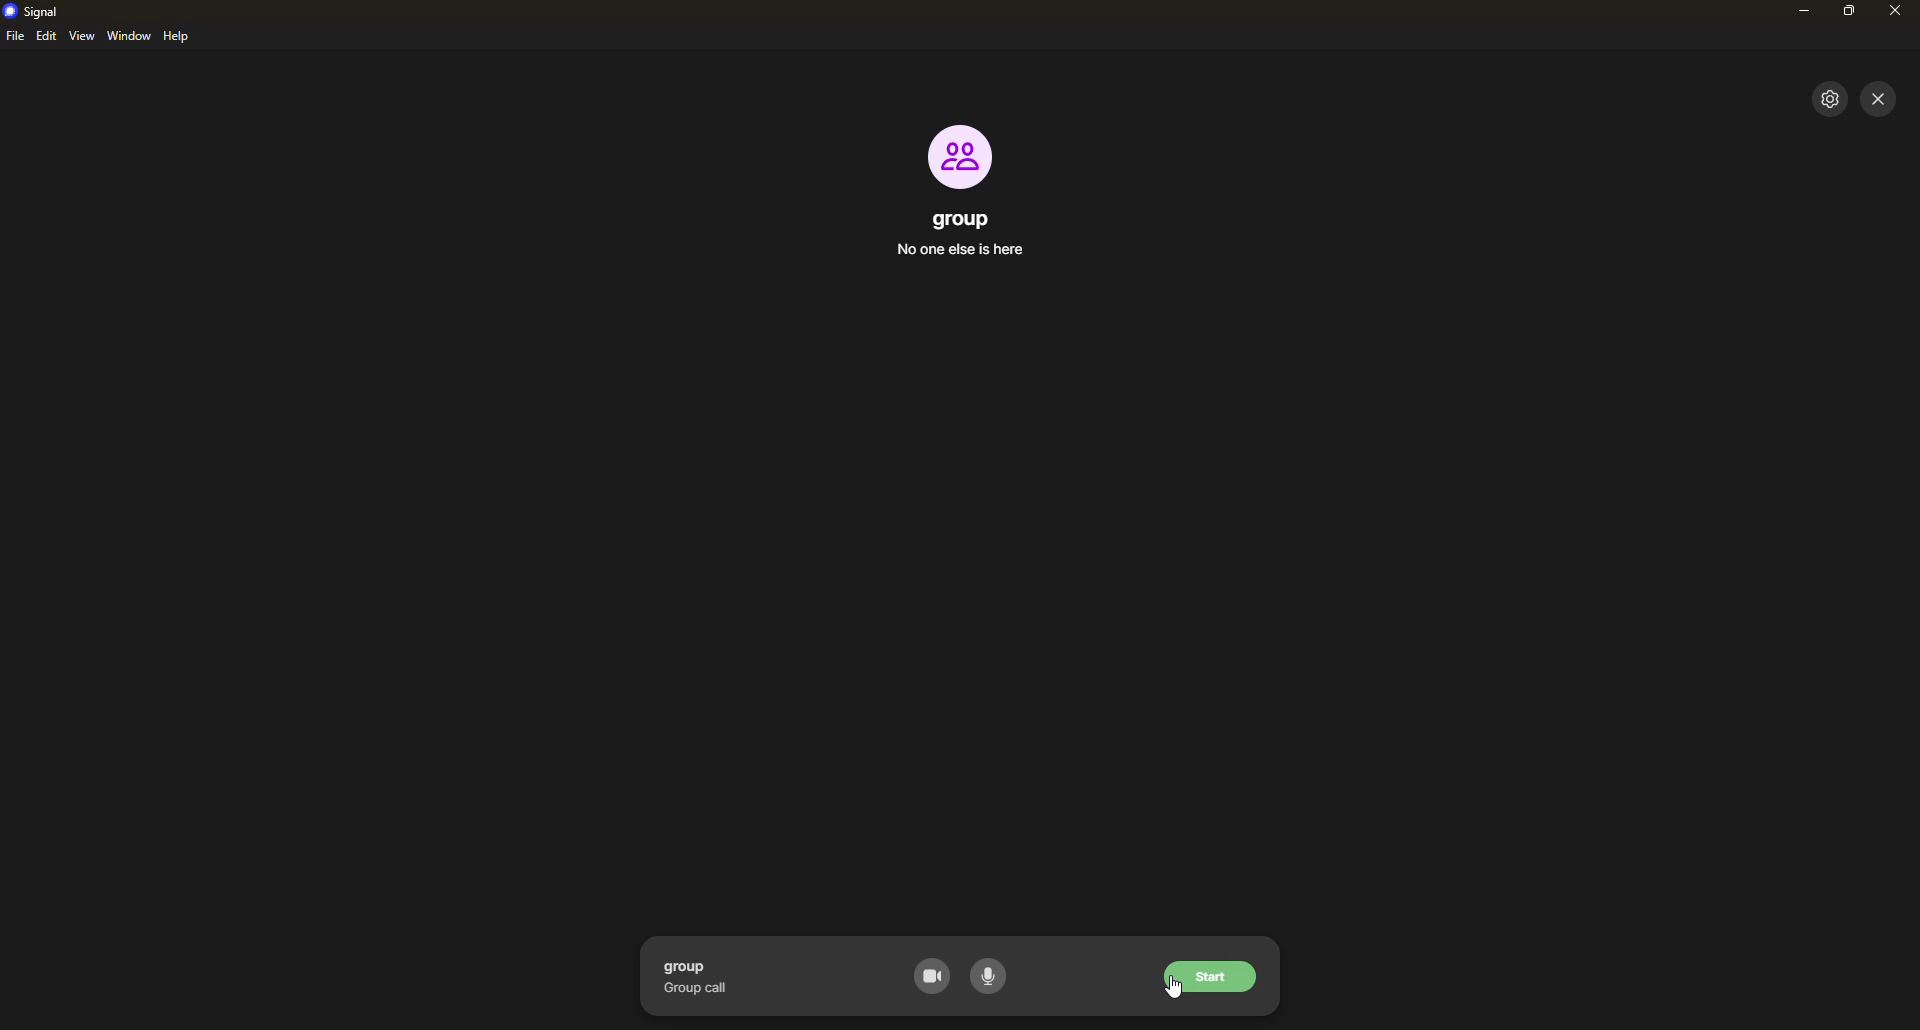 This screenshot has height=1030, width=1920. Describe the element at coordinates (702, 978) in the screenshot. I see `group call` at that location.